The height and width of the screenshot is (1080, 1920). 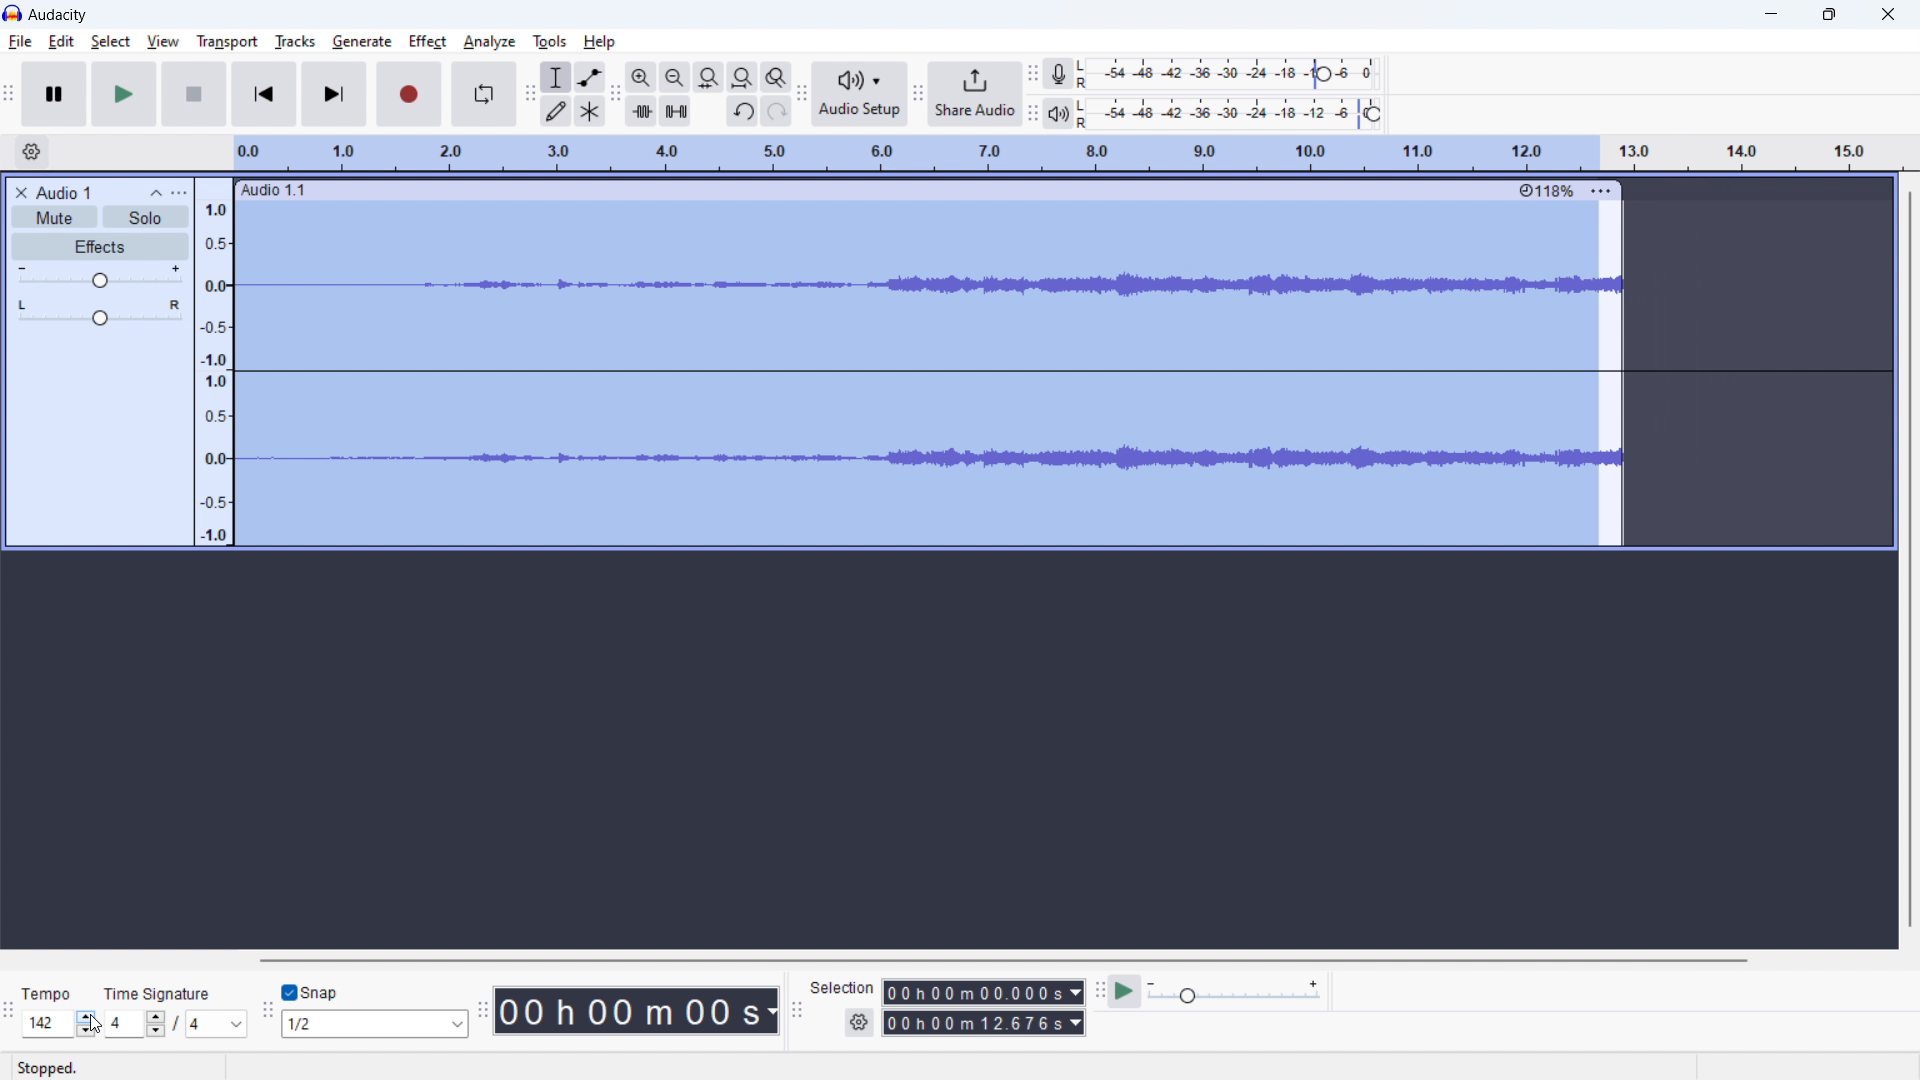 What do you see at coordinates (557, 110) in the screenshot?
I see `draw tool` at bounding box center [557, 110].